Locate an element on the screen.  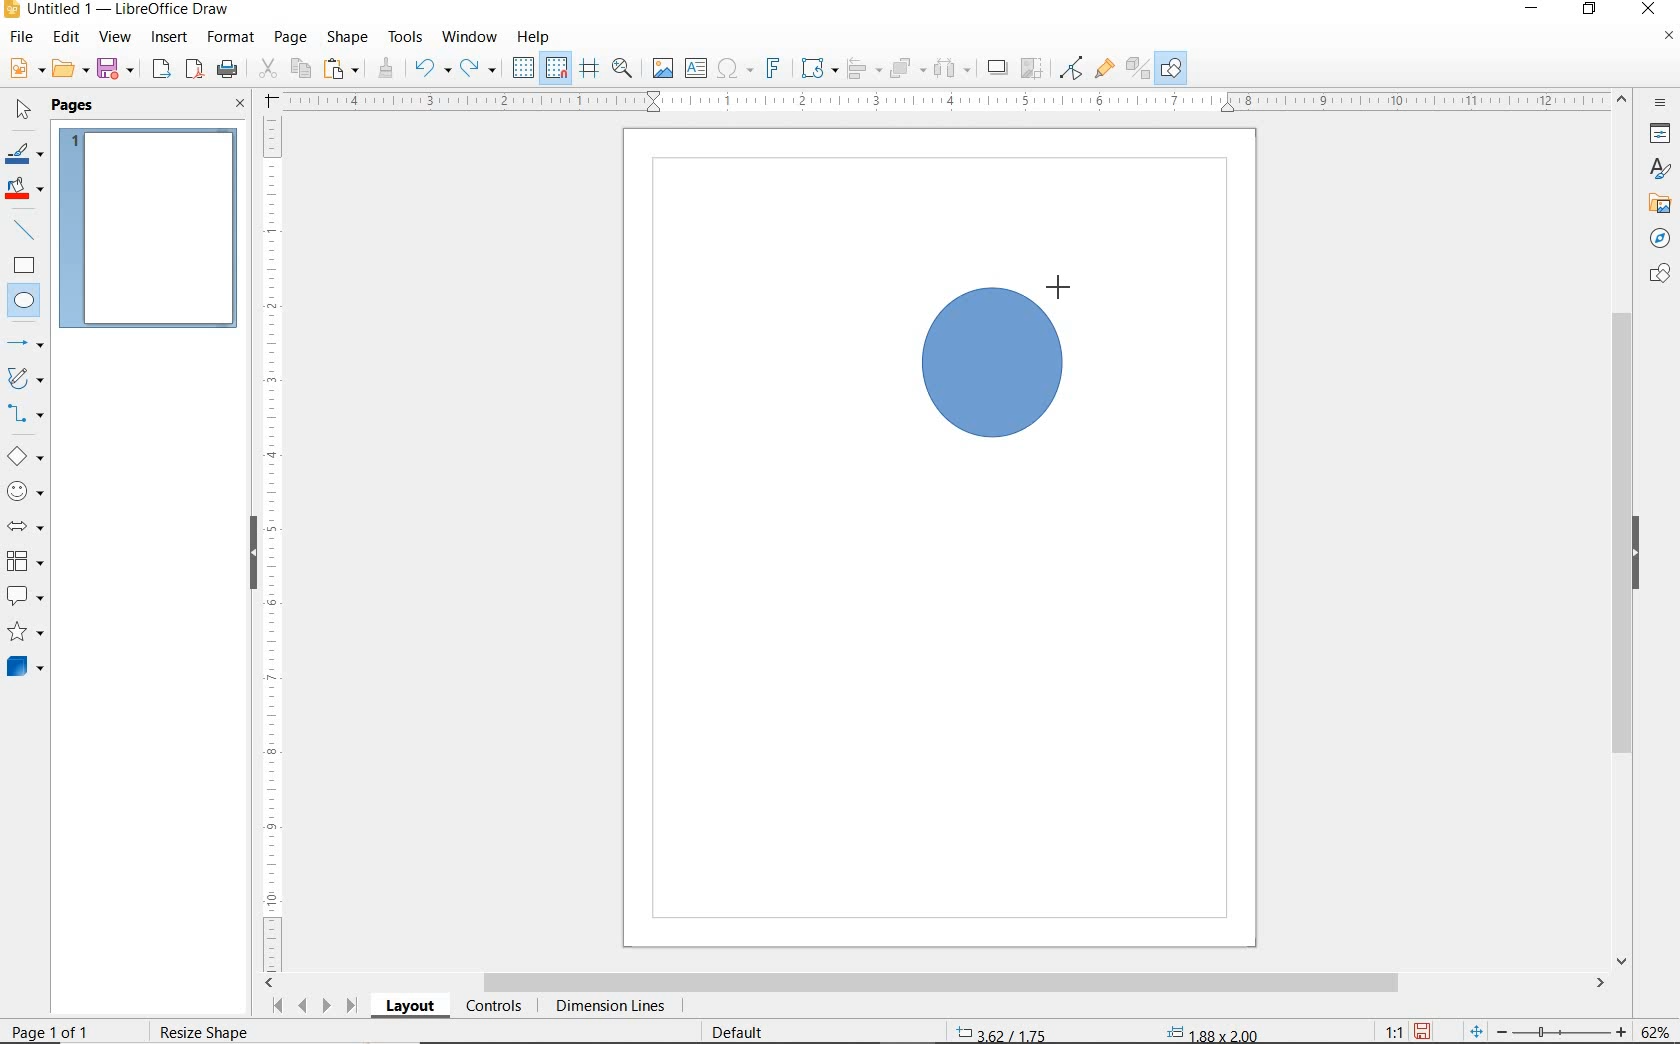
STYLES is located at coordinates (1655, 172).